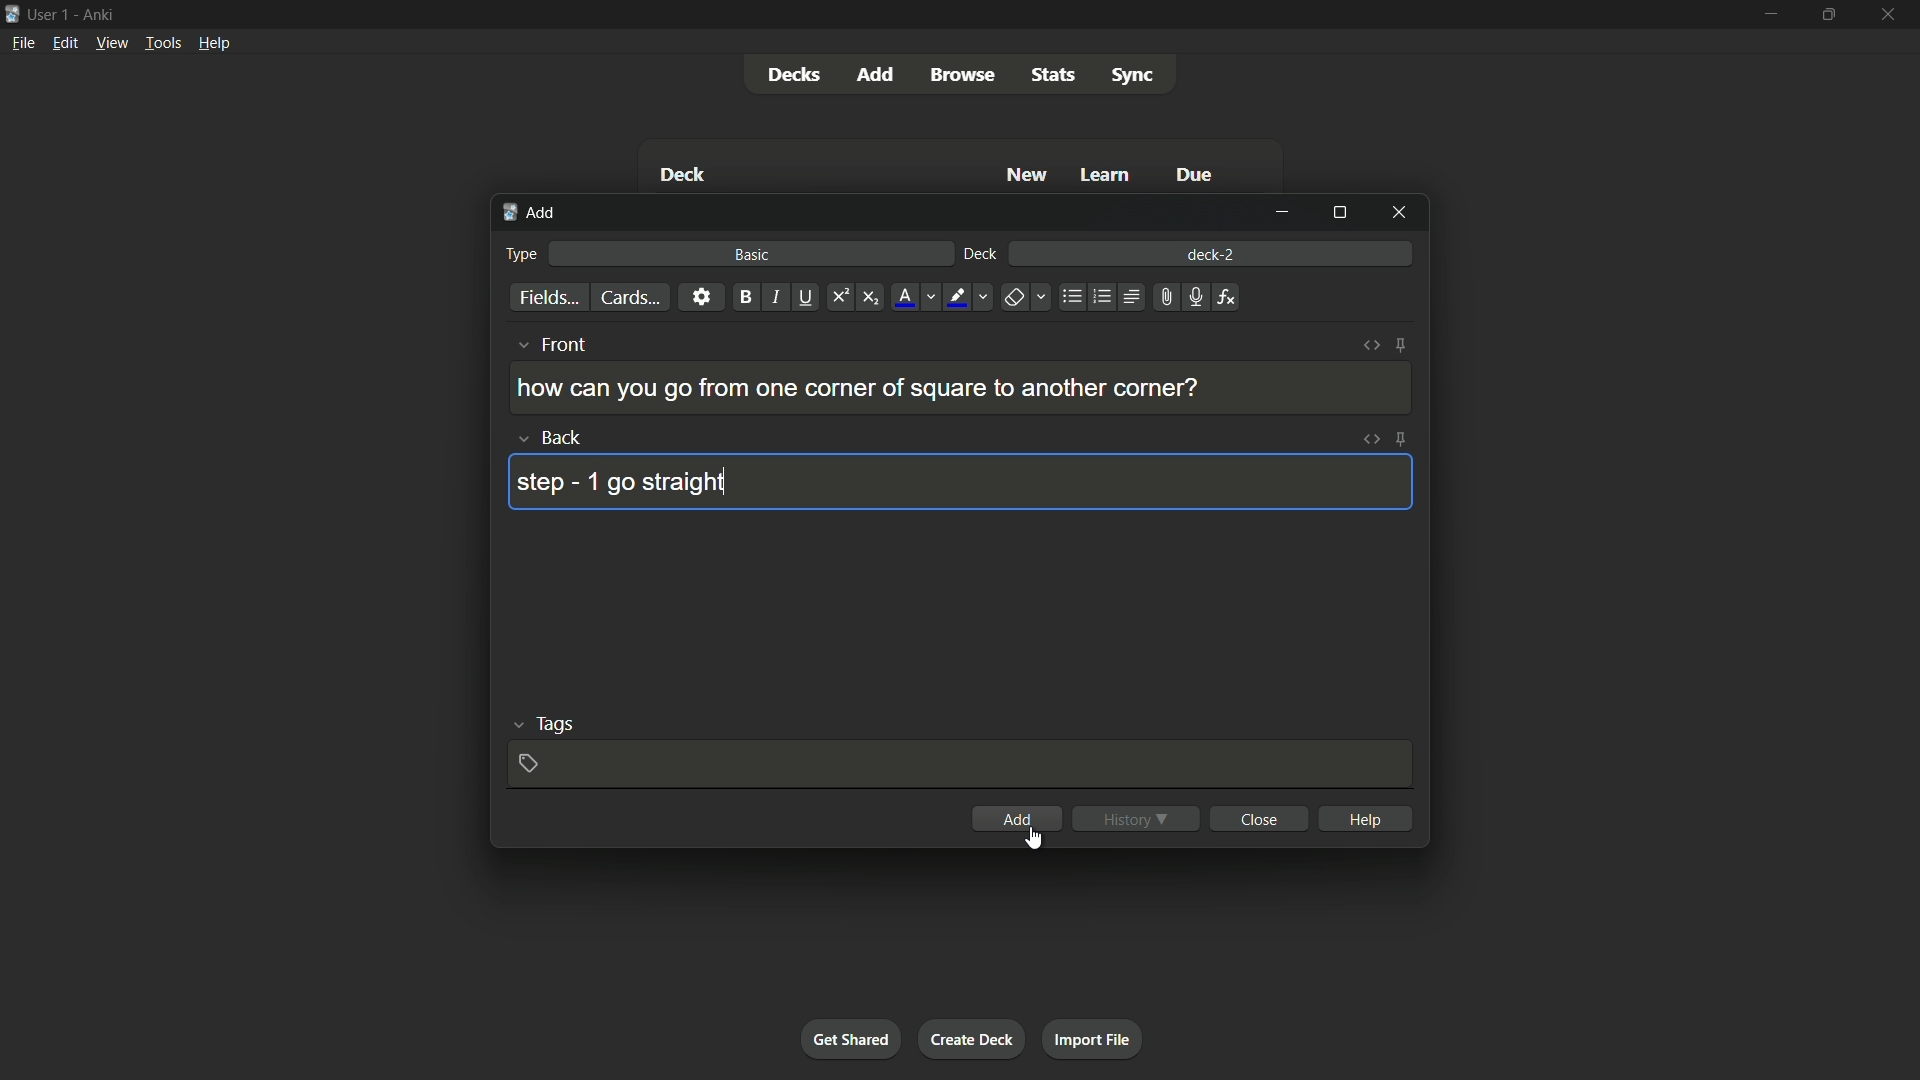 This screenshot has height=1080, width=1920. What do you see at coordinates (531, 215) in the screenshot?
I see `add` at bounding box center [531, 215].